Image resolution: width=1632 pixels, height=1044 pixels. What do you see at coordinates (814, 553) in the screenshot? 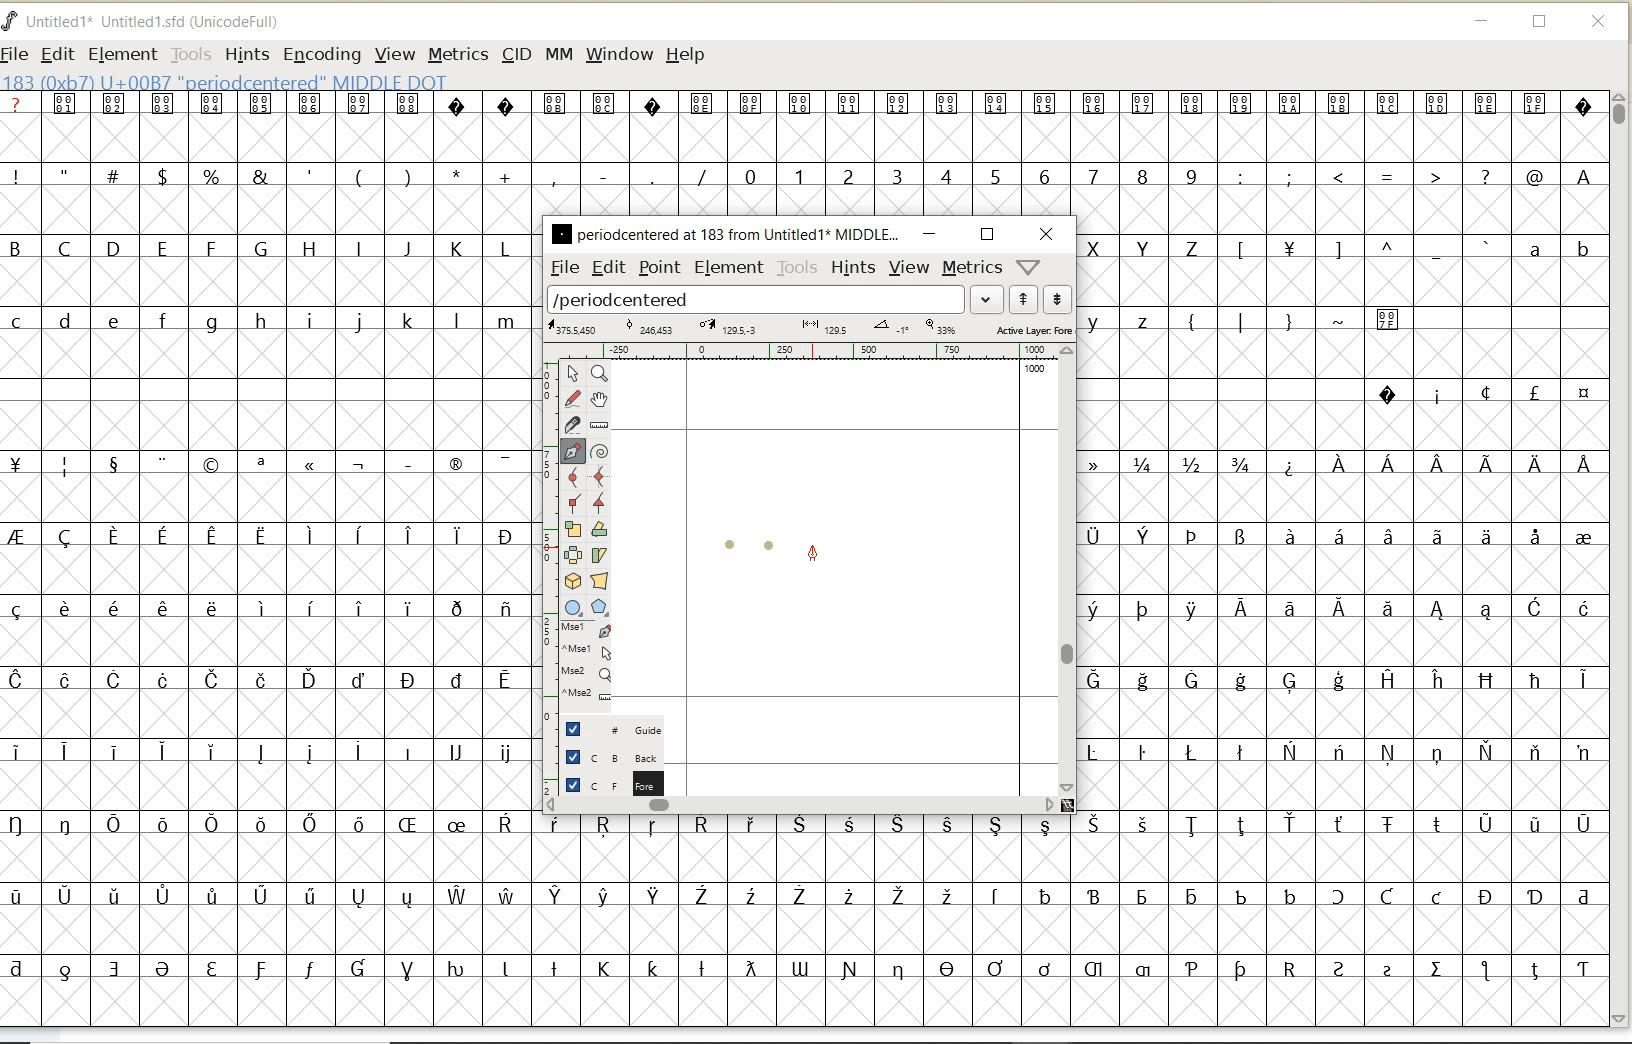
I see `feltpen tool/cursor location` at bounding box center [814, 553].